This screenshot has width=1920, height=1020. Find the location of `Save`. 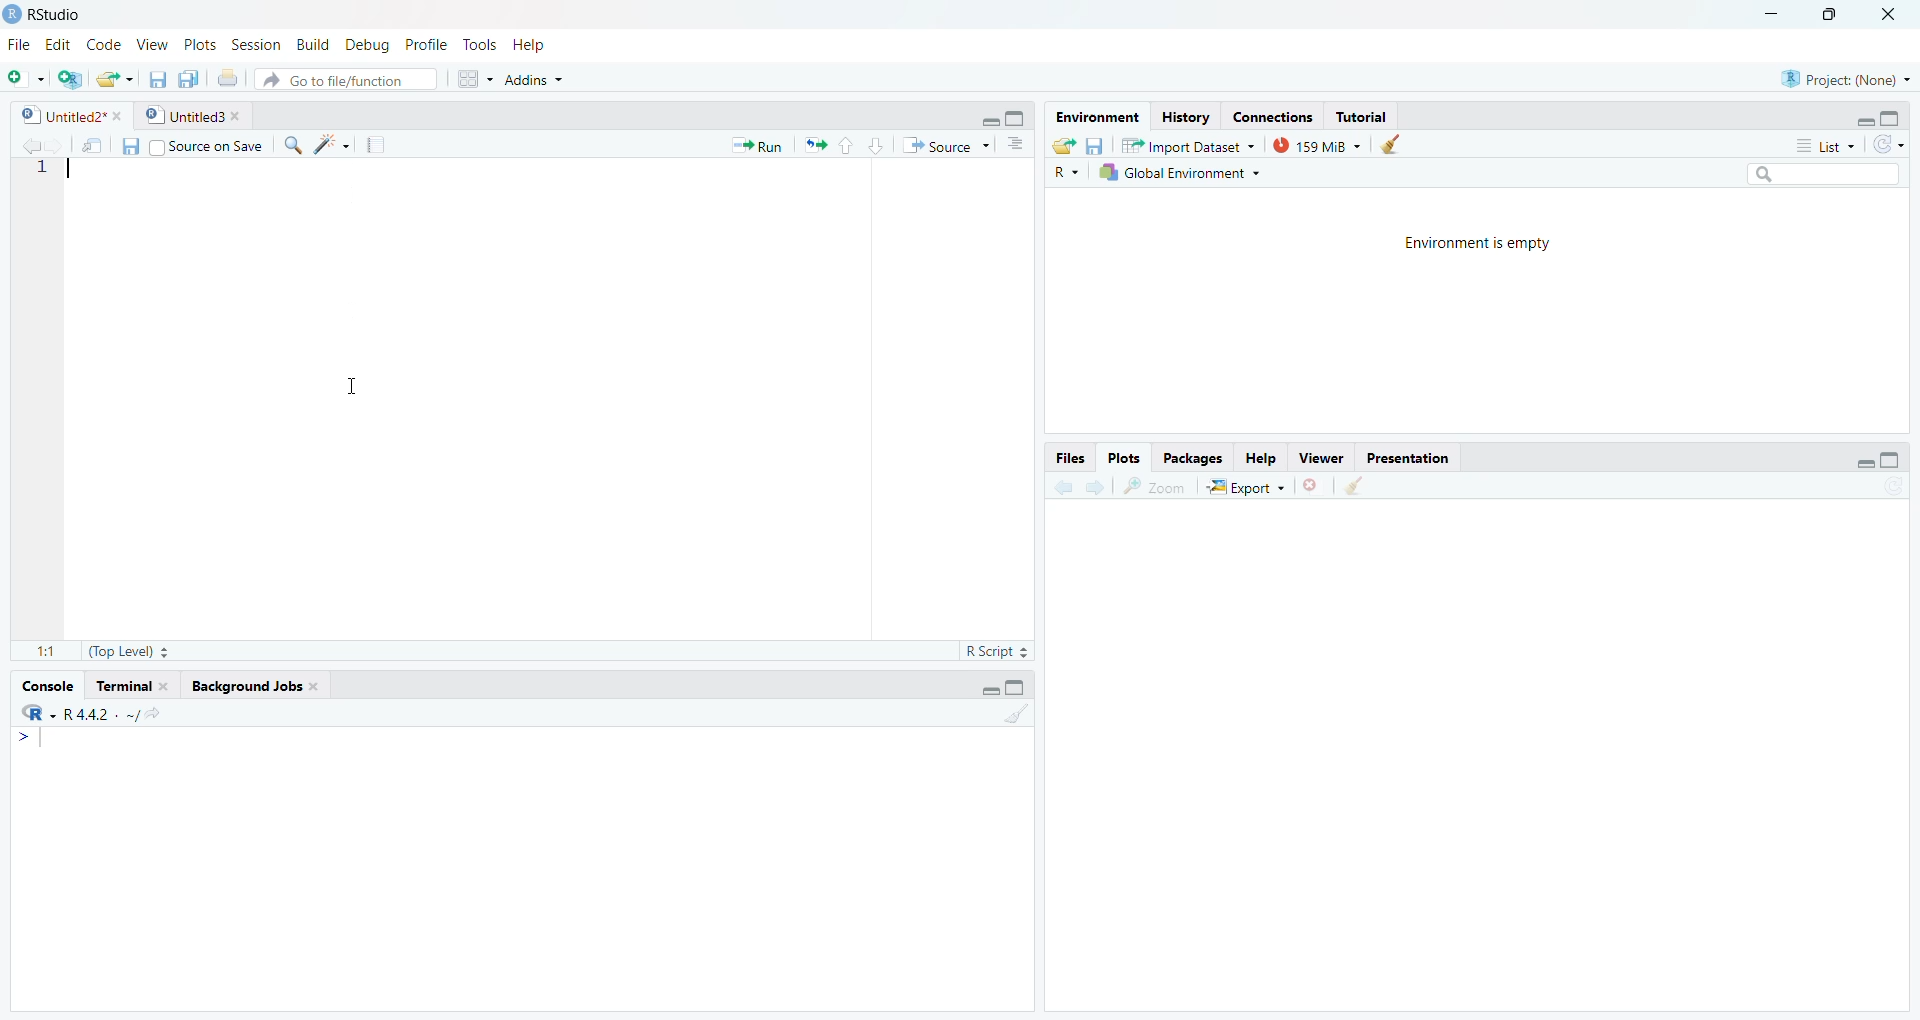

Save is located at coordinates (1093, 146).